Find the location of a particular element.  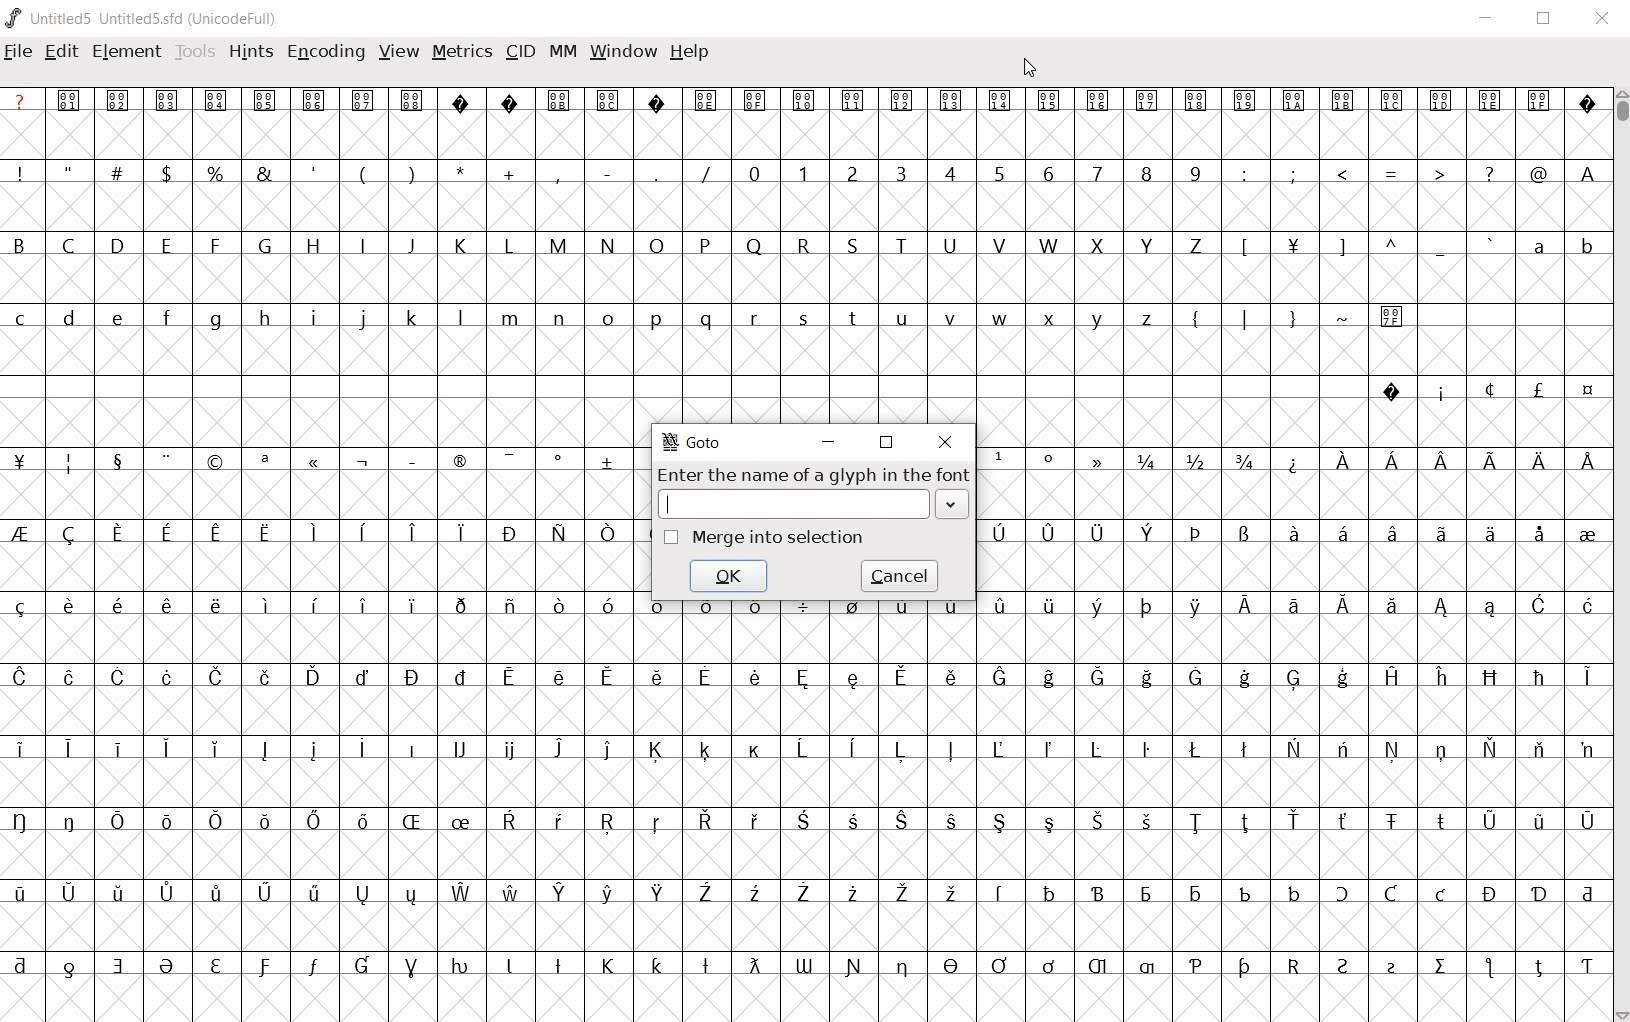

Symbol is located at coordinates (803, 894).